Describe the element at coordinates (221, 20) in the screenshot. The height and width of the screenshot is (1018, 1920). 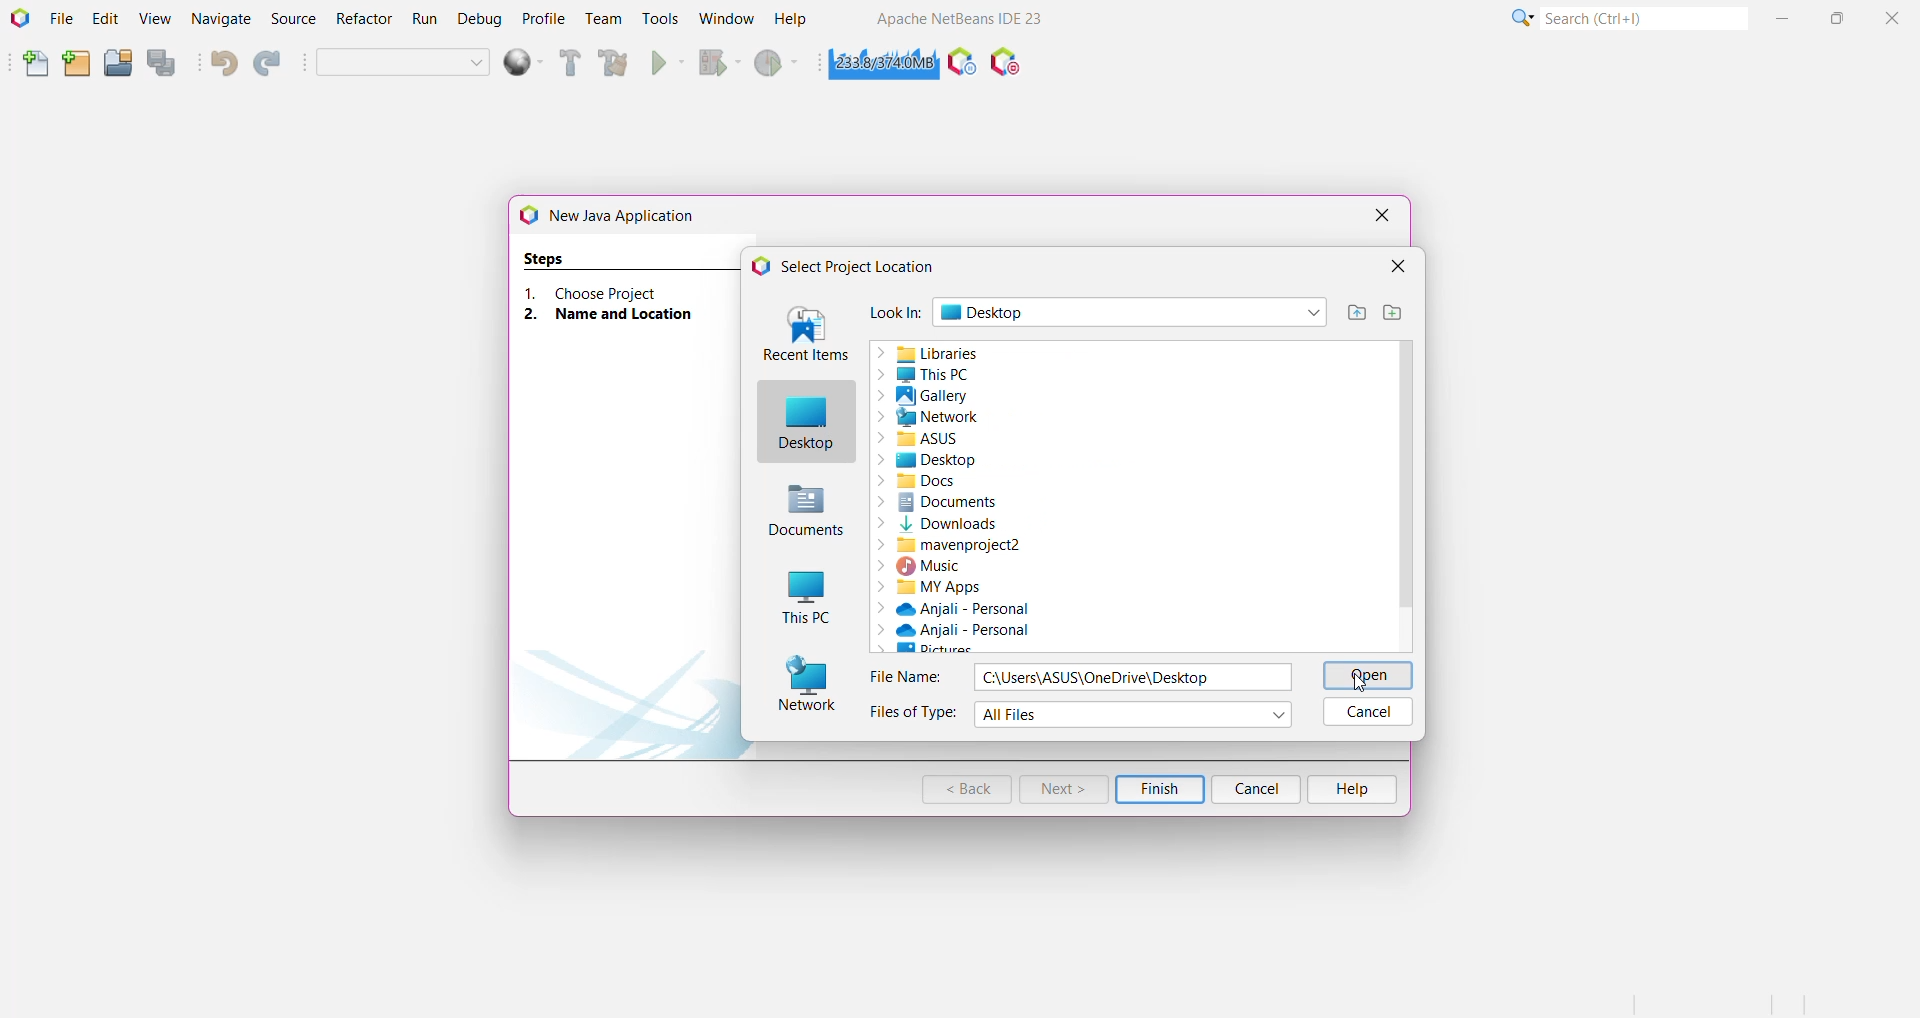
I see `Navigate` at that location.